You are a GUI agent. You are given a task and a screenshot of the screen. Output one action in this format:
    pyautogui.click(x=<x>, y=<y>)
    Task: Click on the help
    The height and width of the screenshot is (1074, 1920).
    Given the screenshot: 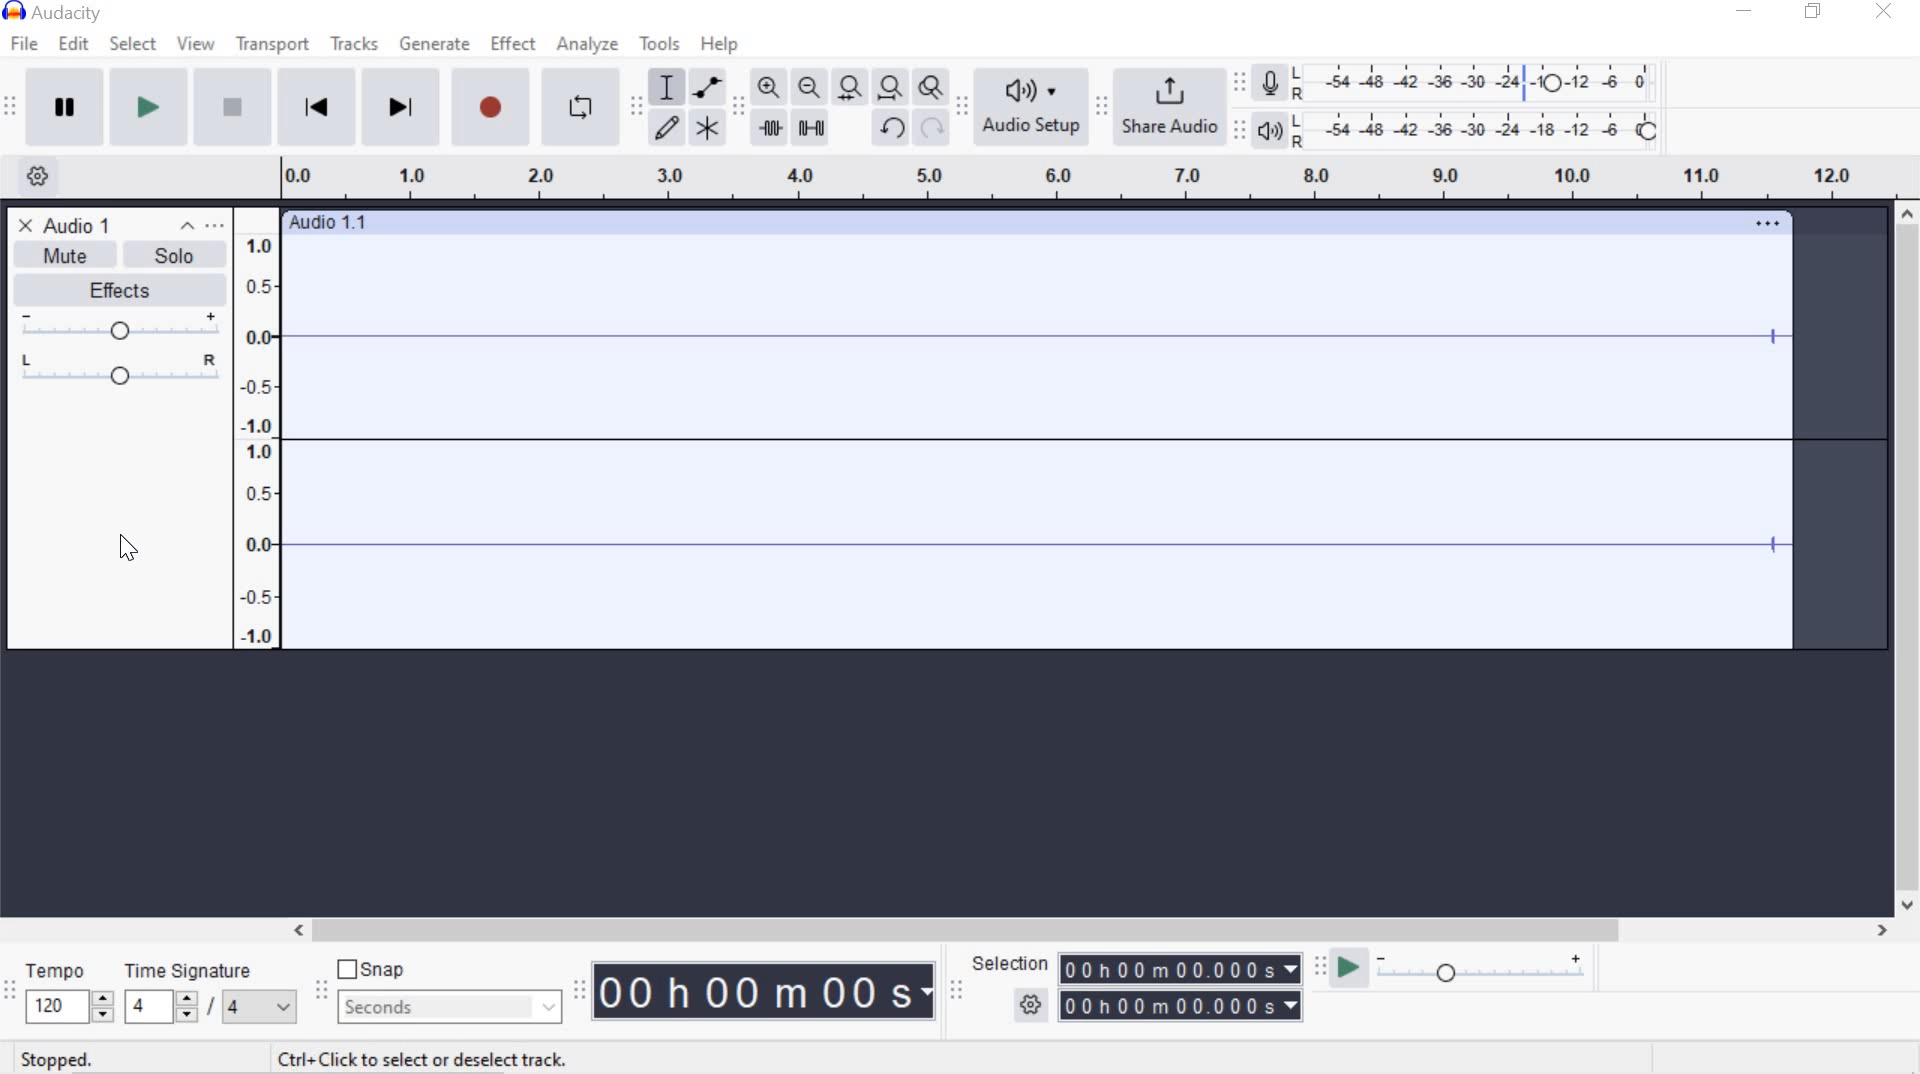 What is the action you would take?
    pyautogui.click(x=715, y=44)
    